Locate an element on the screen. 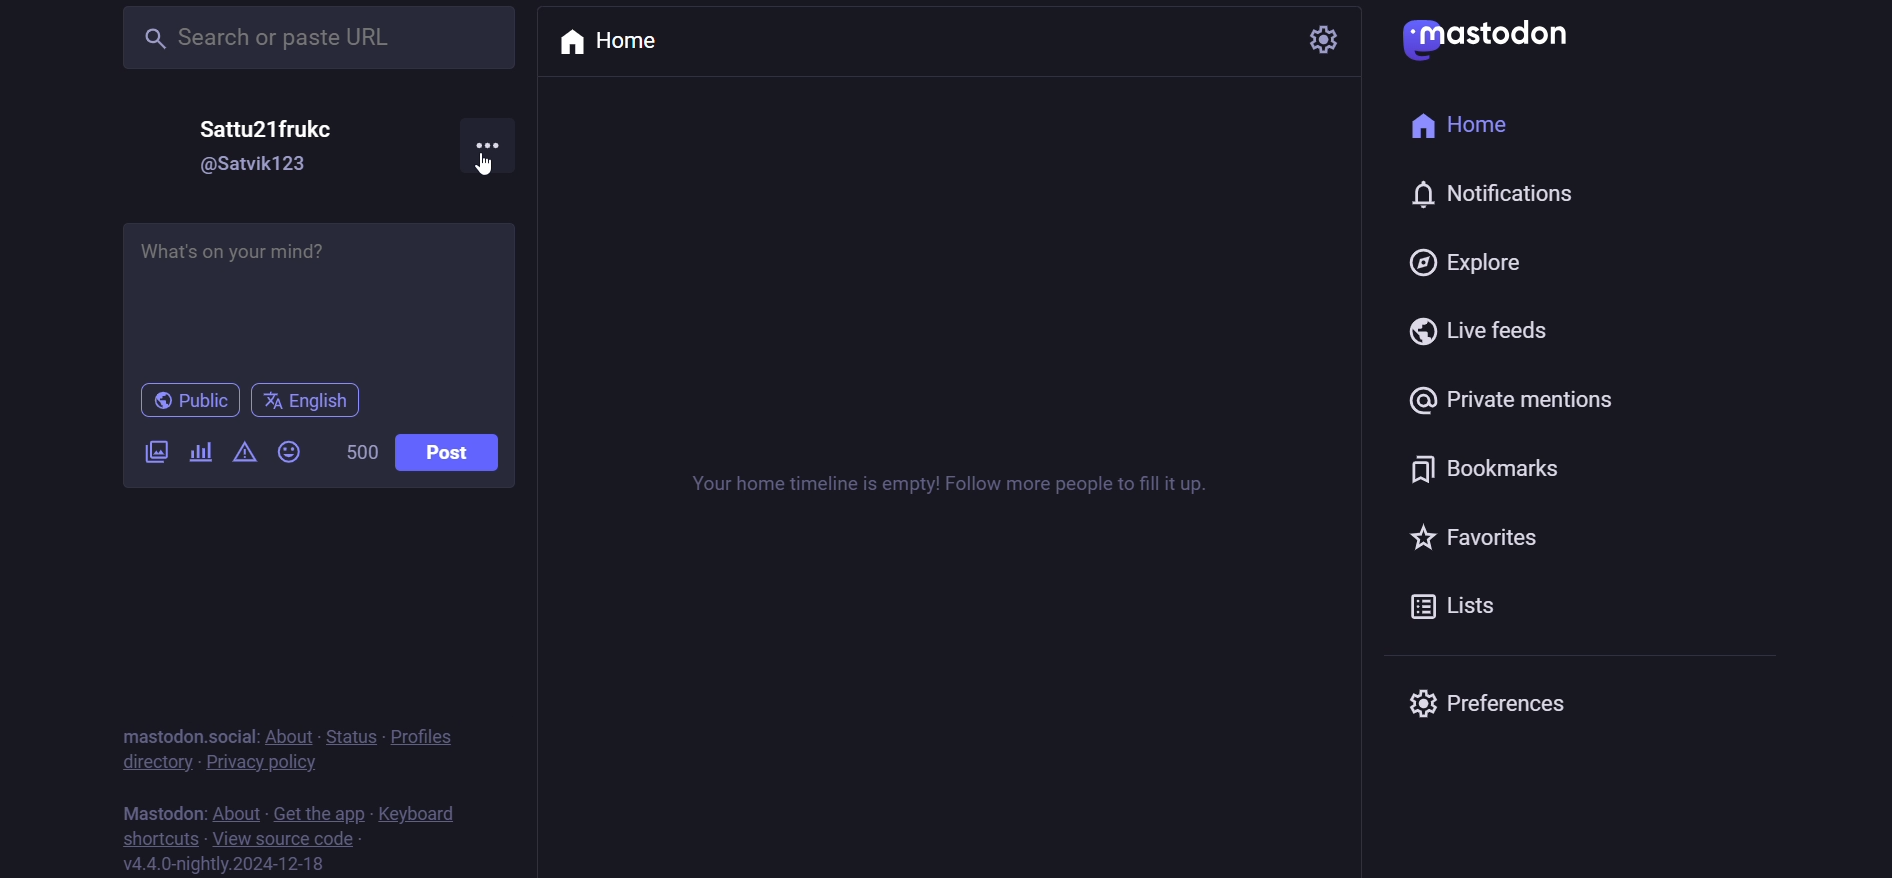 The image size is (1892, 878). notification is located at coordinates (1497, 193).